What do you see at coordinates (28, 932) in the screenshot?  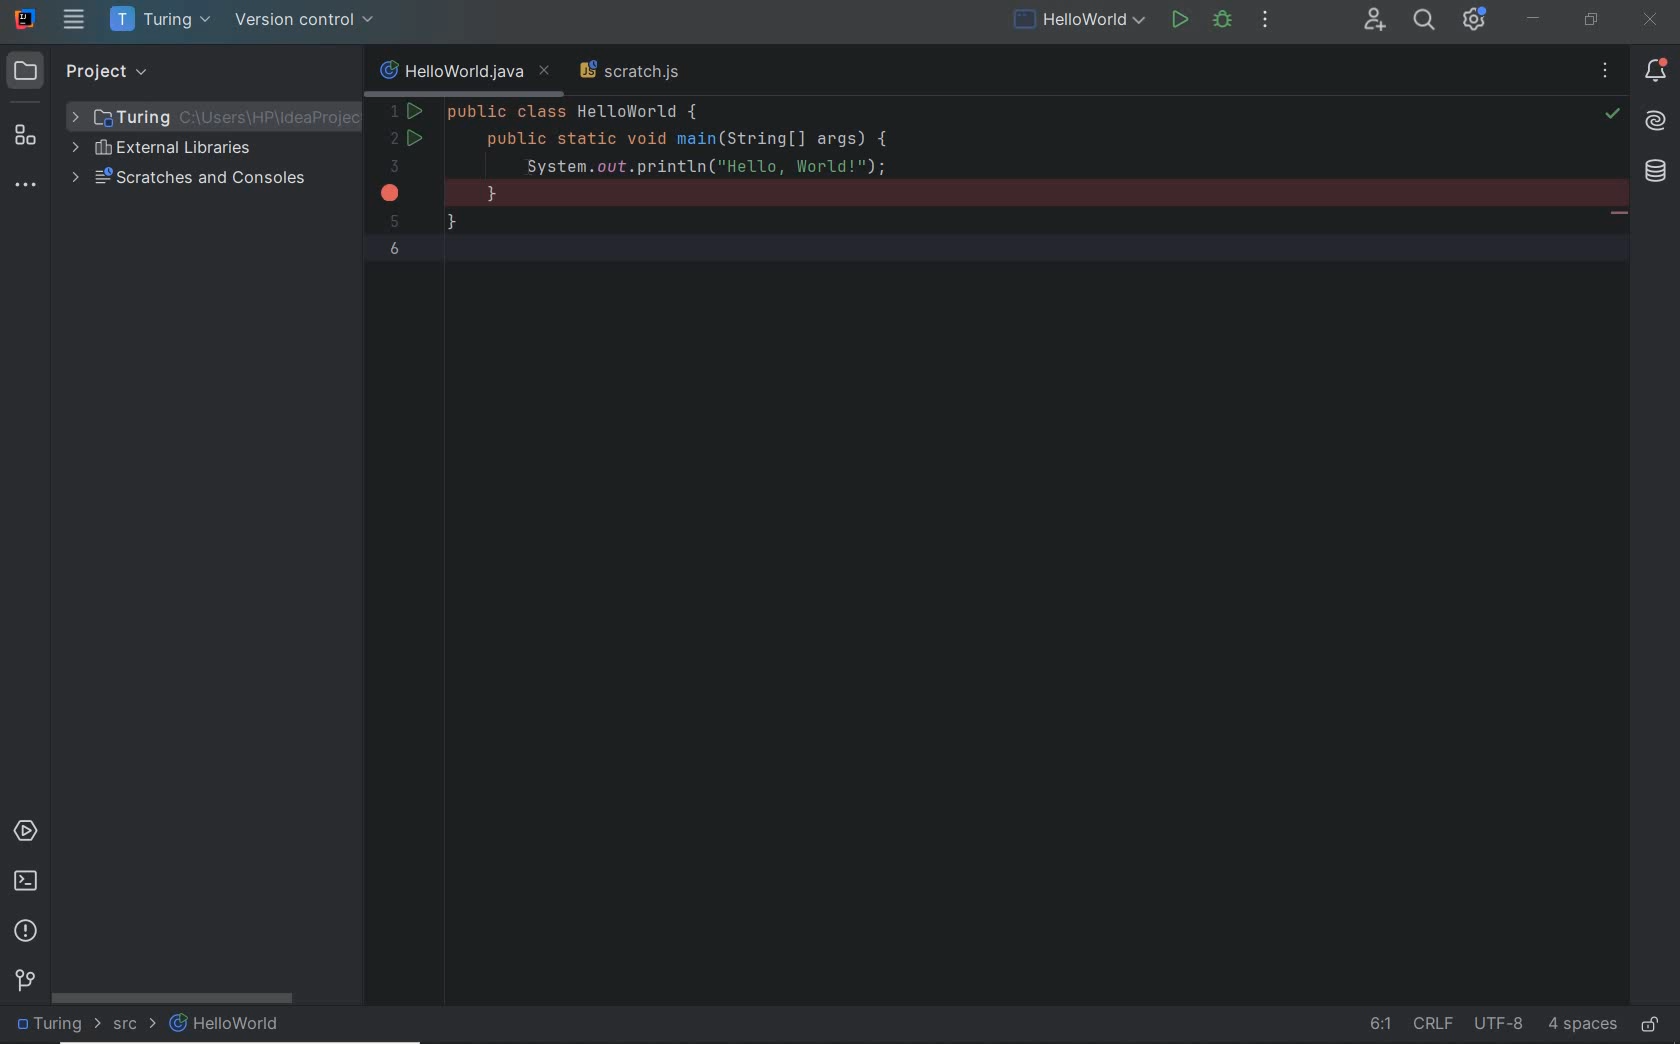 I see `problems` at bounding box center [28, 932].